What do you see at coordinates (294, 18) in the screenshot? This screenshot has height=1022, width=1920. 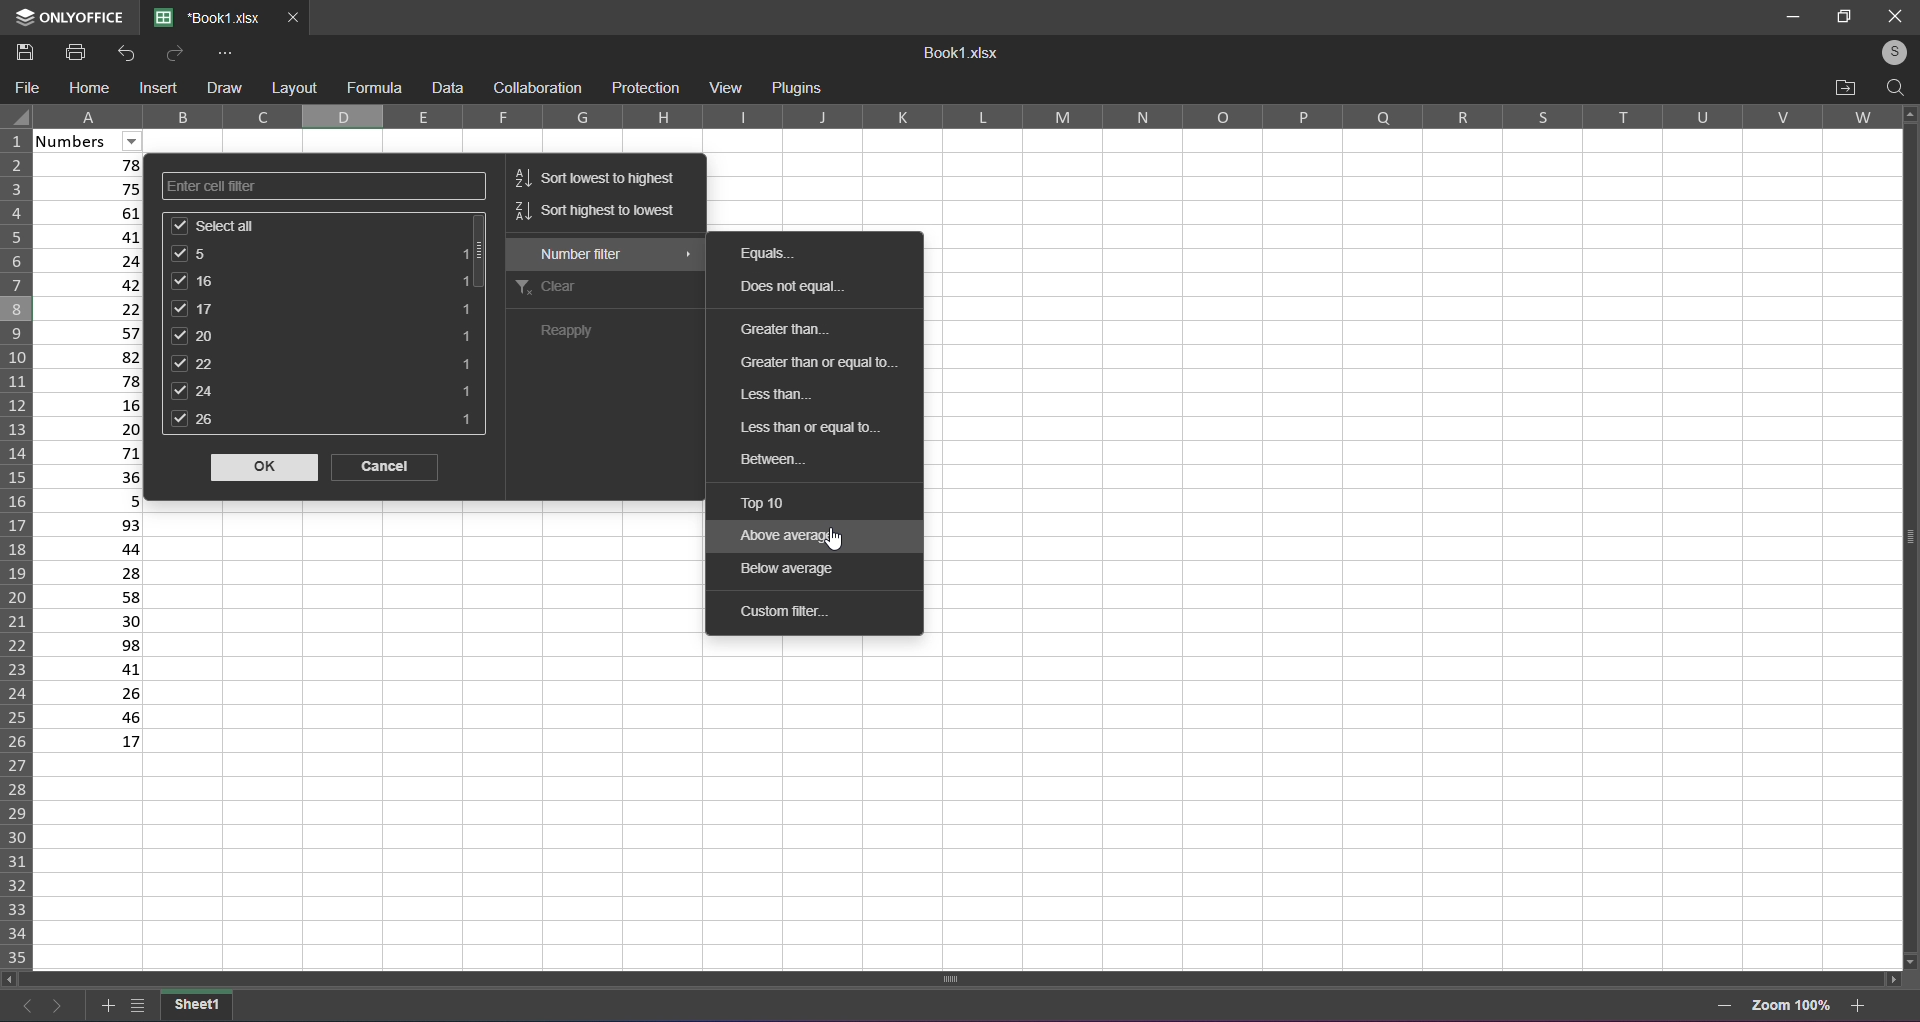 I see `Close Tab` at bounding box center [294, 18].